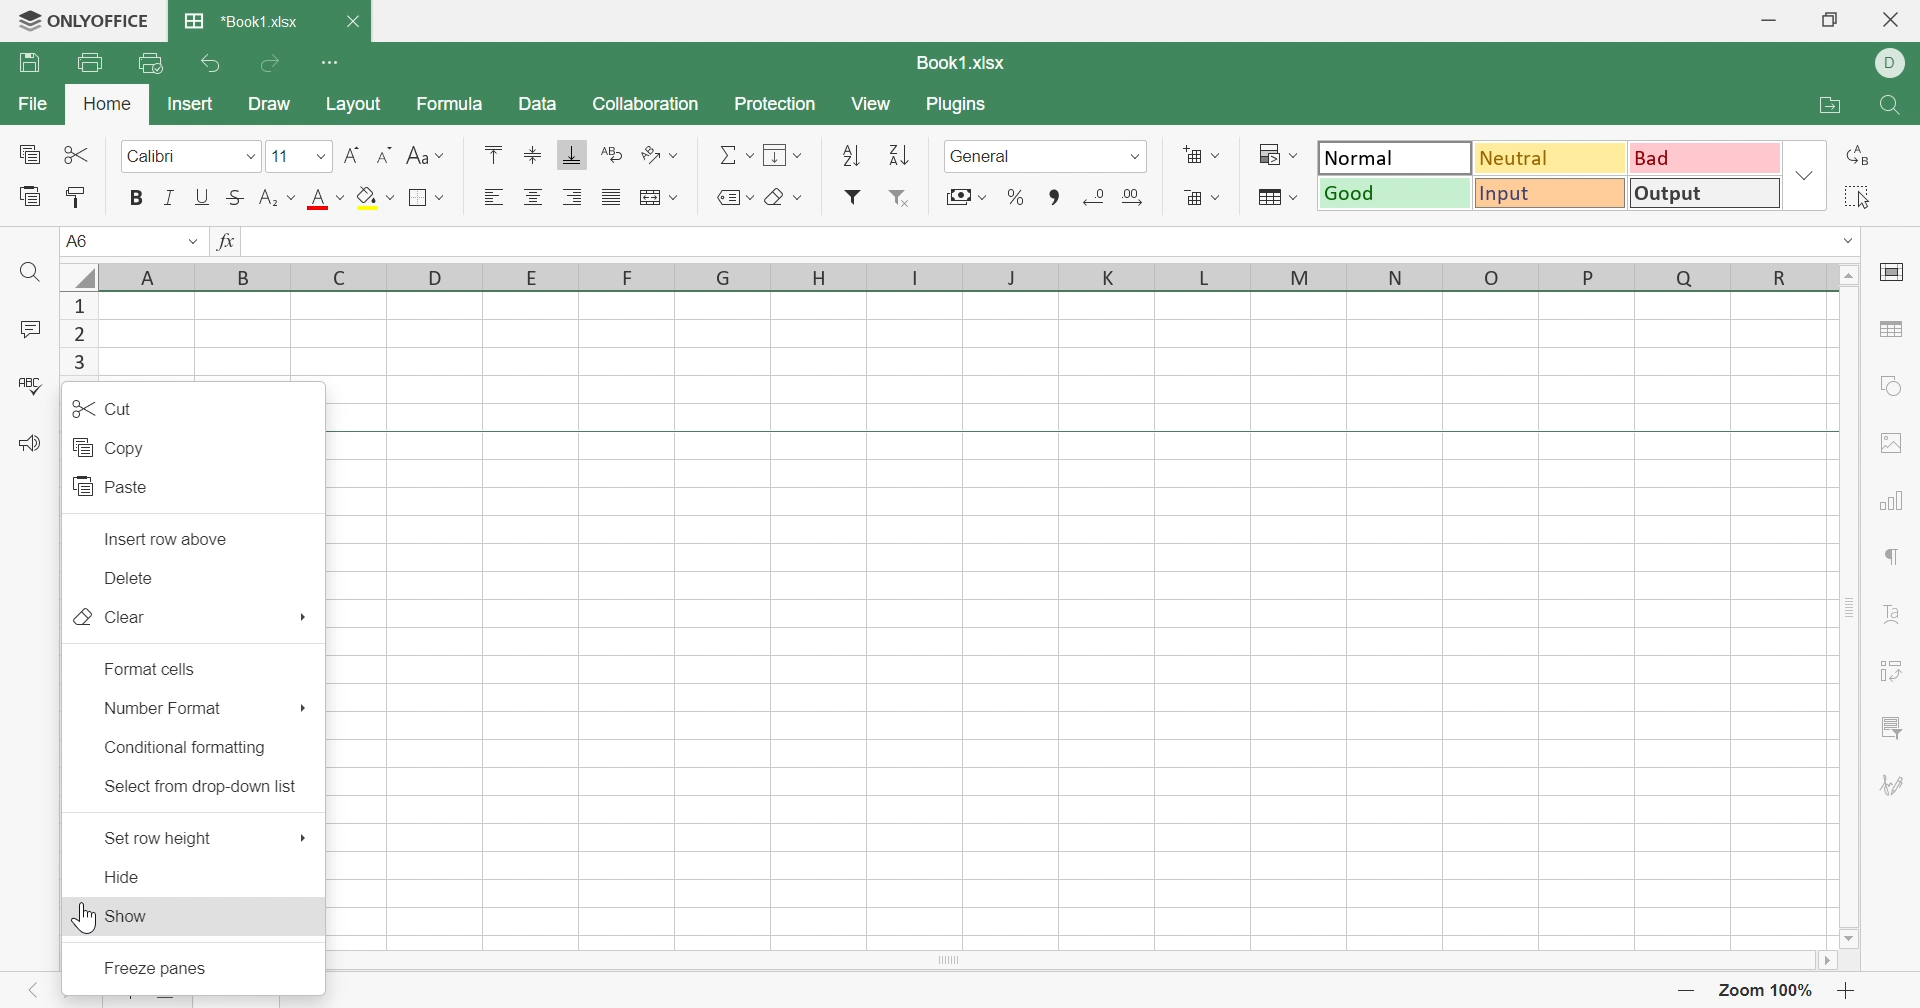  Describe the element at coordinates (494, 154) in the screenshot. I see `Align Top` at that location.